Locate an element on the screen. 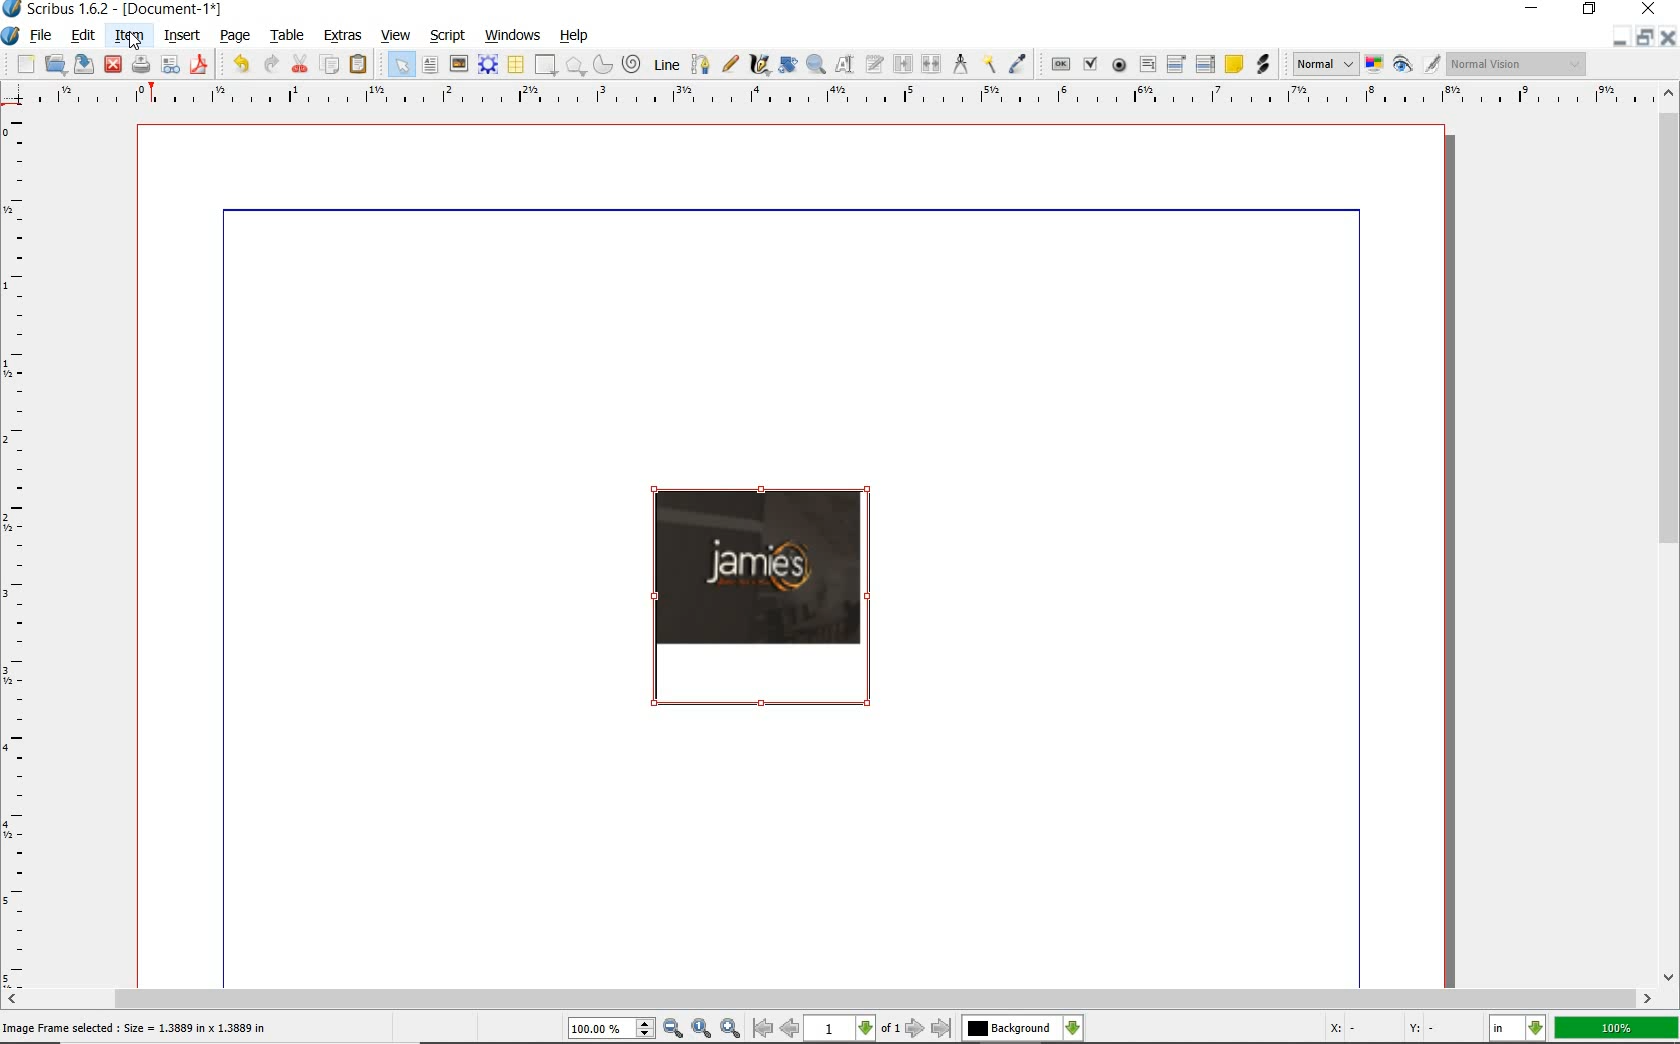  edit text with story editor is located at coordinates (875, 64).